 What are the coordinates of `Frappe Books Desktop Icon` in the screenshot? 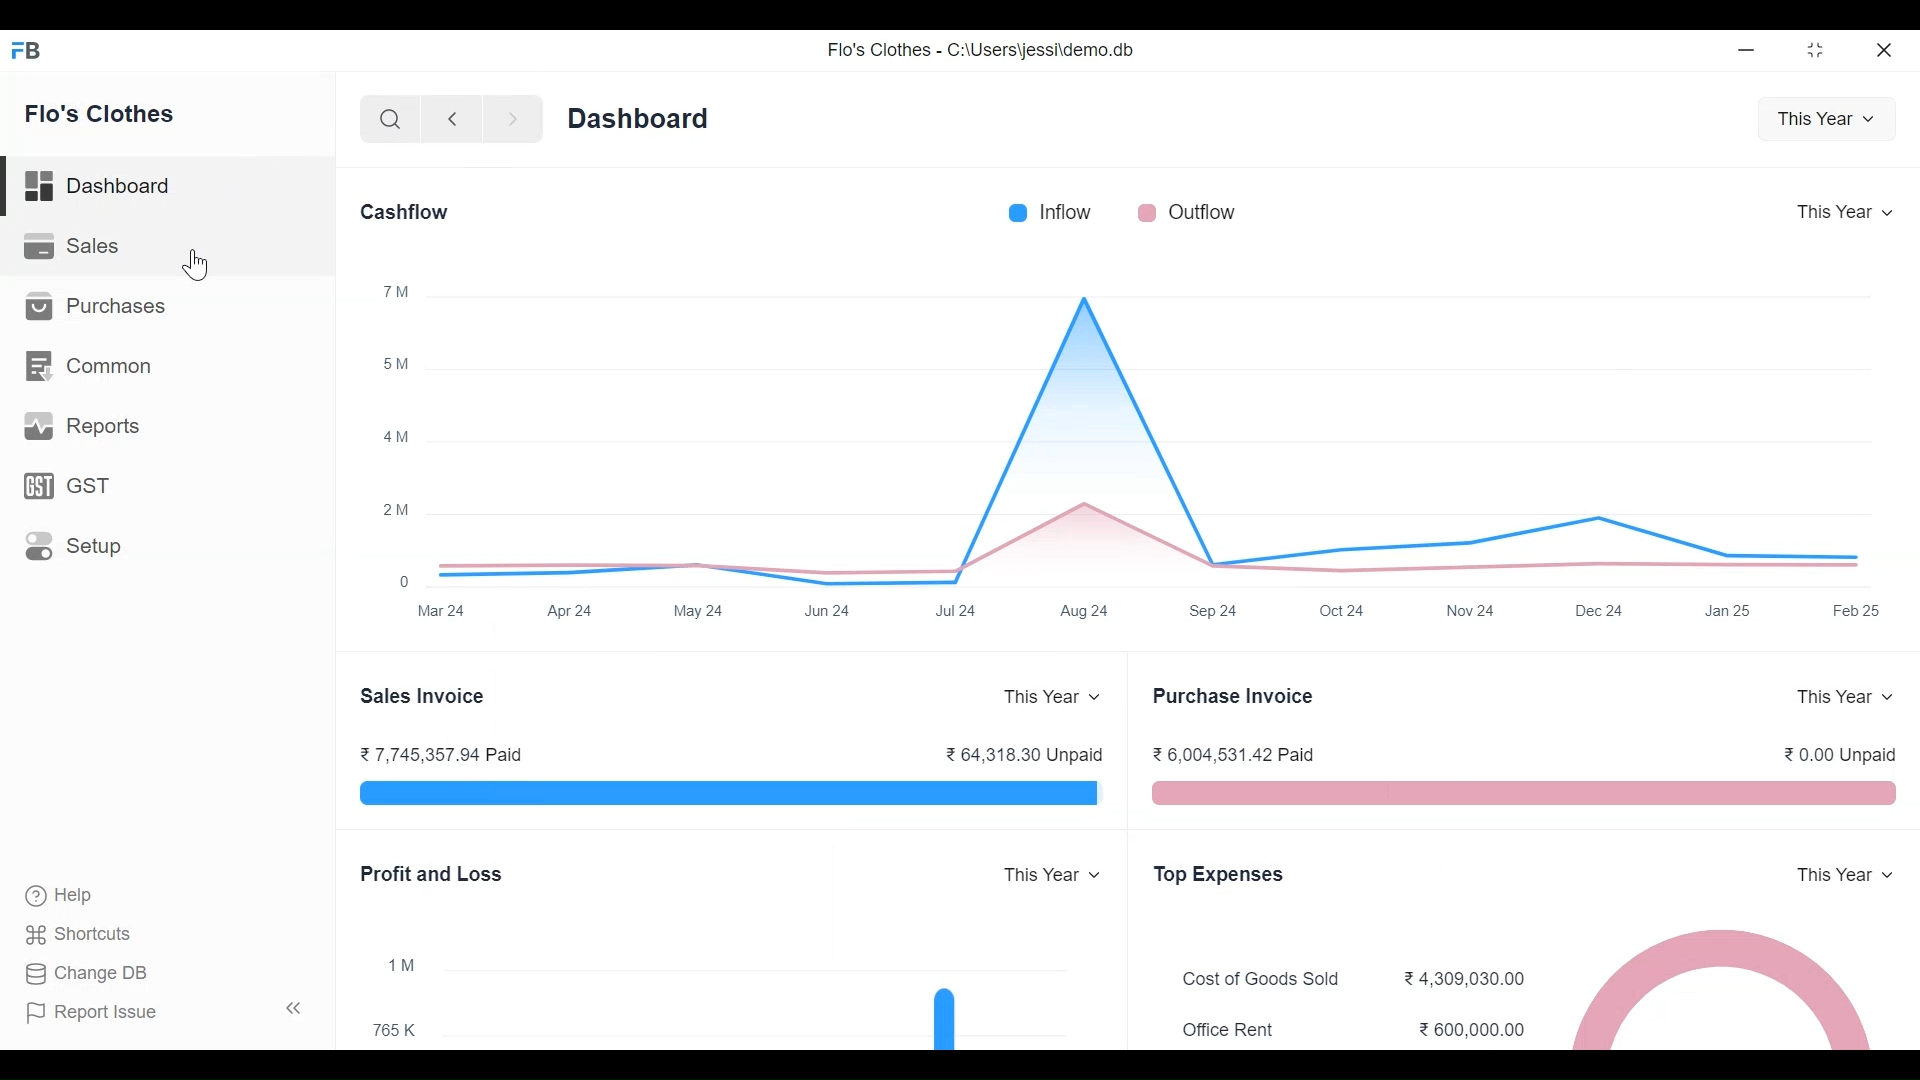 It's located at (24, 52).